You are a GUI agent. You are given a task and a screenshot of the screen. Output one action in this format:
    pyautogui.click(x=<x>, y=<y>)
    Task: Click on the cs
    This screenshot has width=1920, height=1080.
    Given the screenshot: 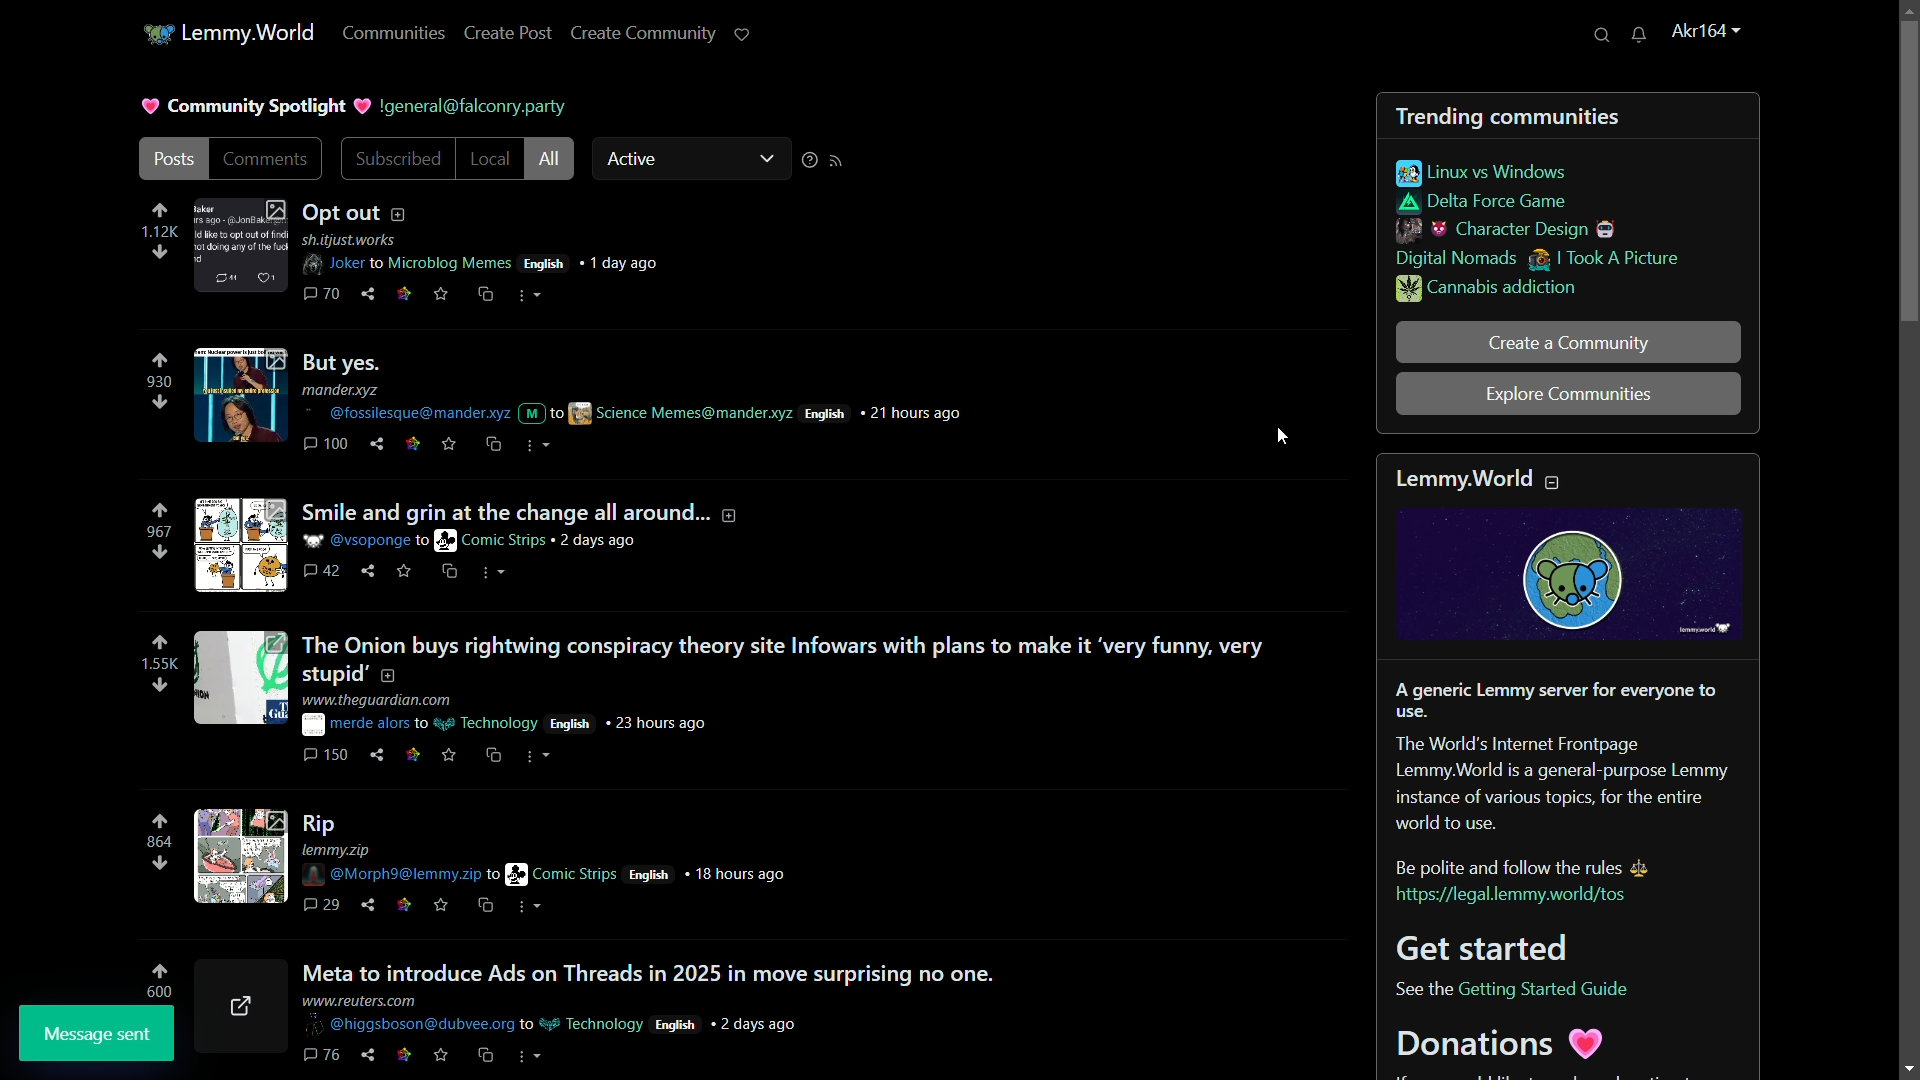 What is the action you would take?
    pyautogui.click(x=497, y=753)
    